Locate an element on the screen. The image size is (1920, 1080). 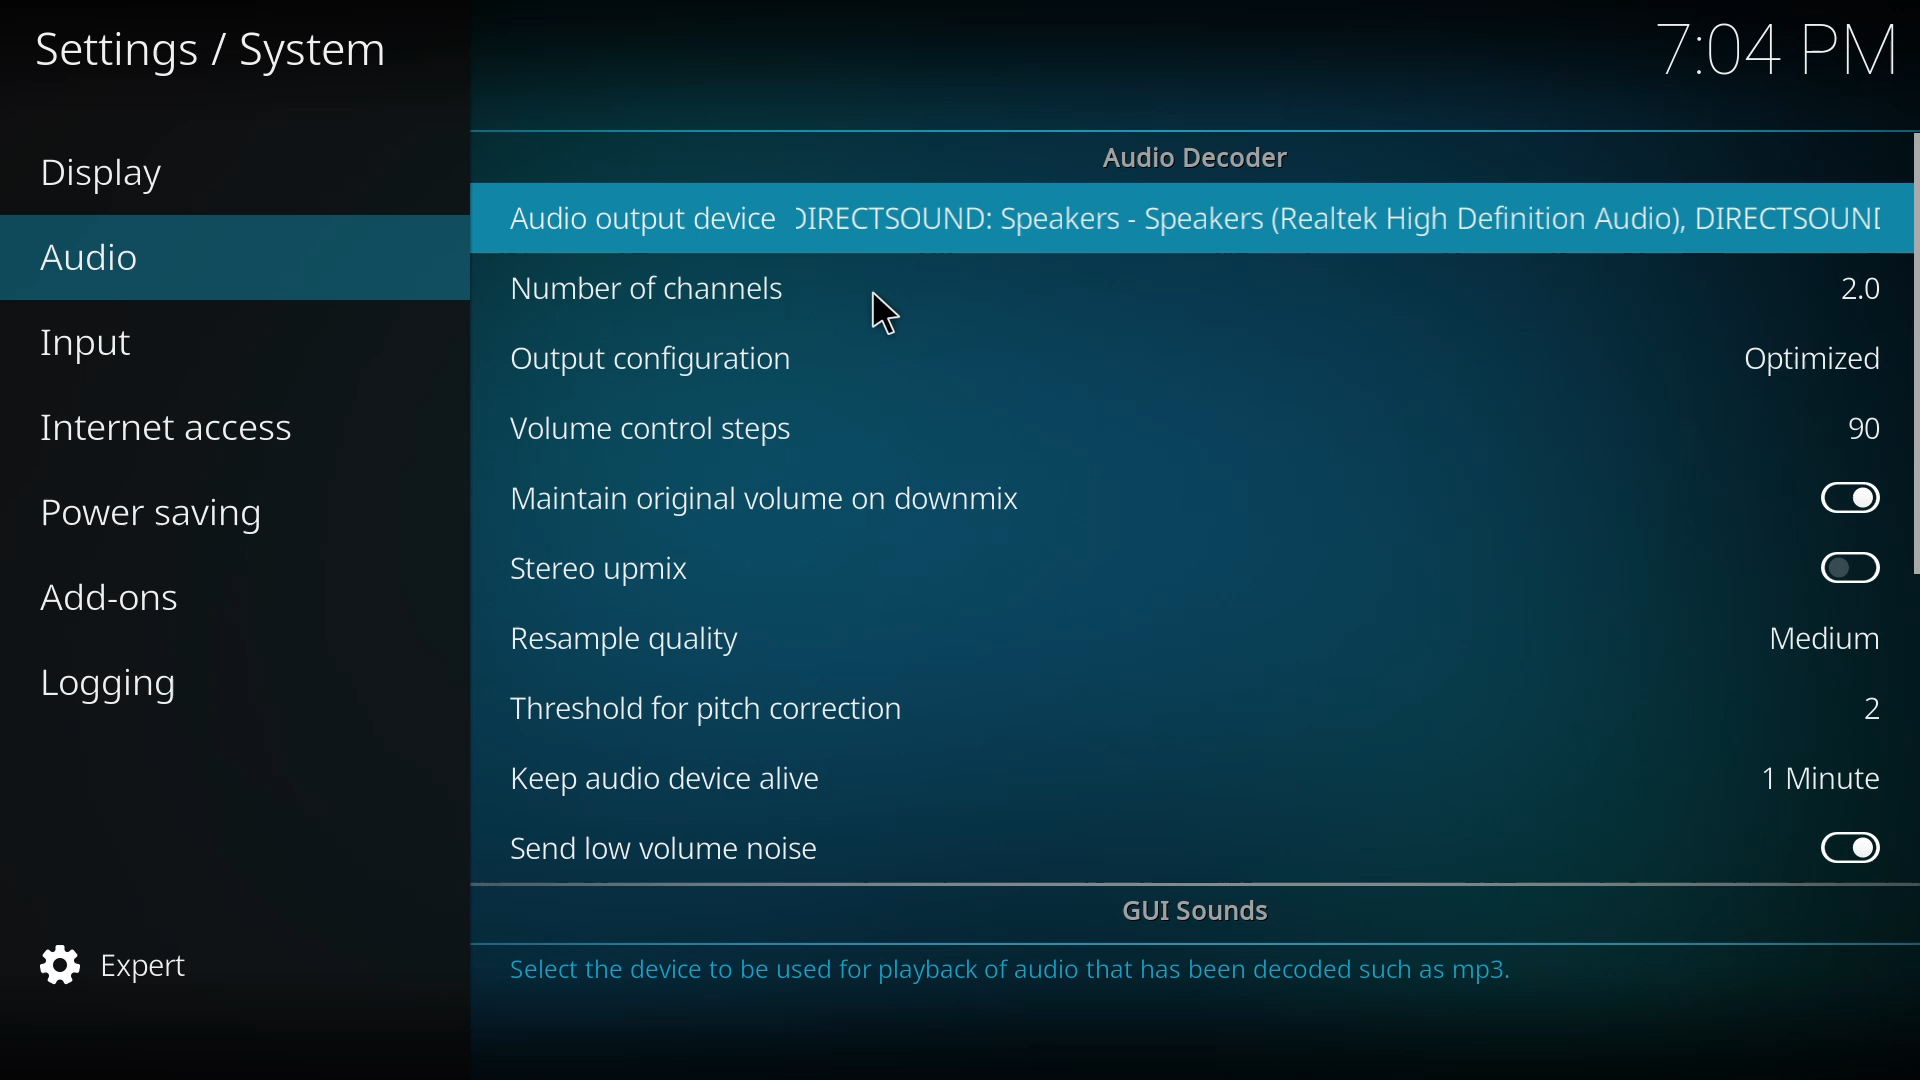
add-ons is located at coordinates (111, 602).